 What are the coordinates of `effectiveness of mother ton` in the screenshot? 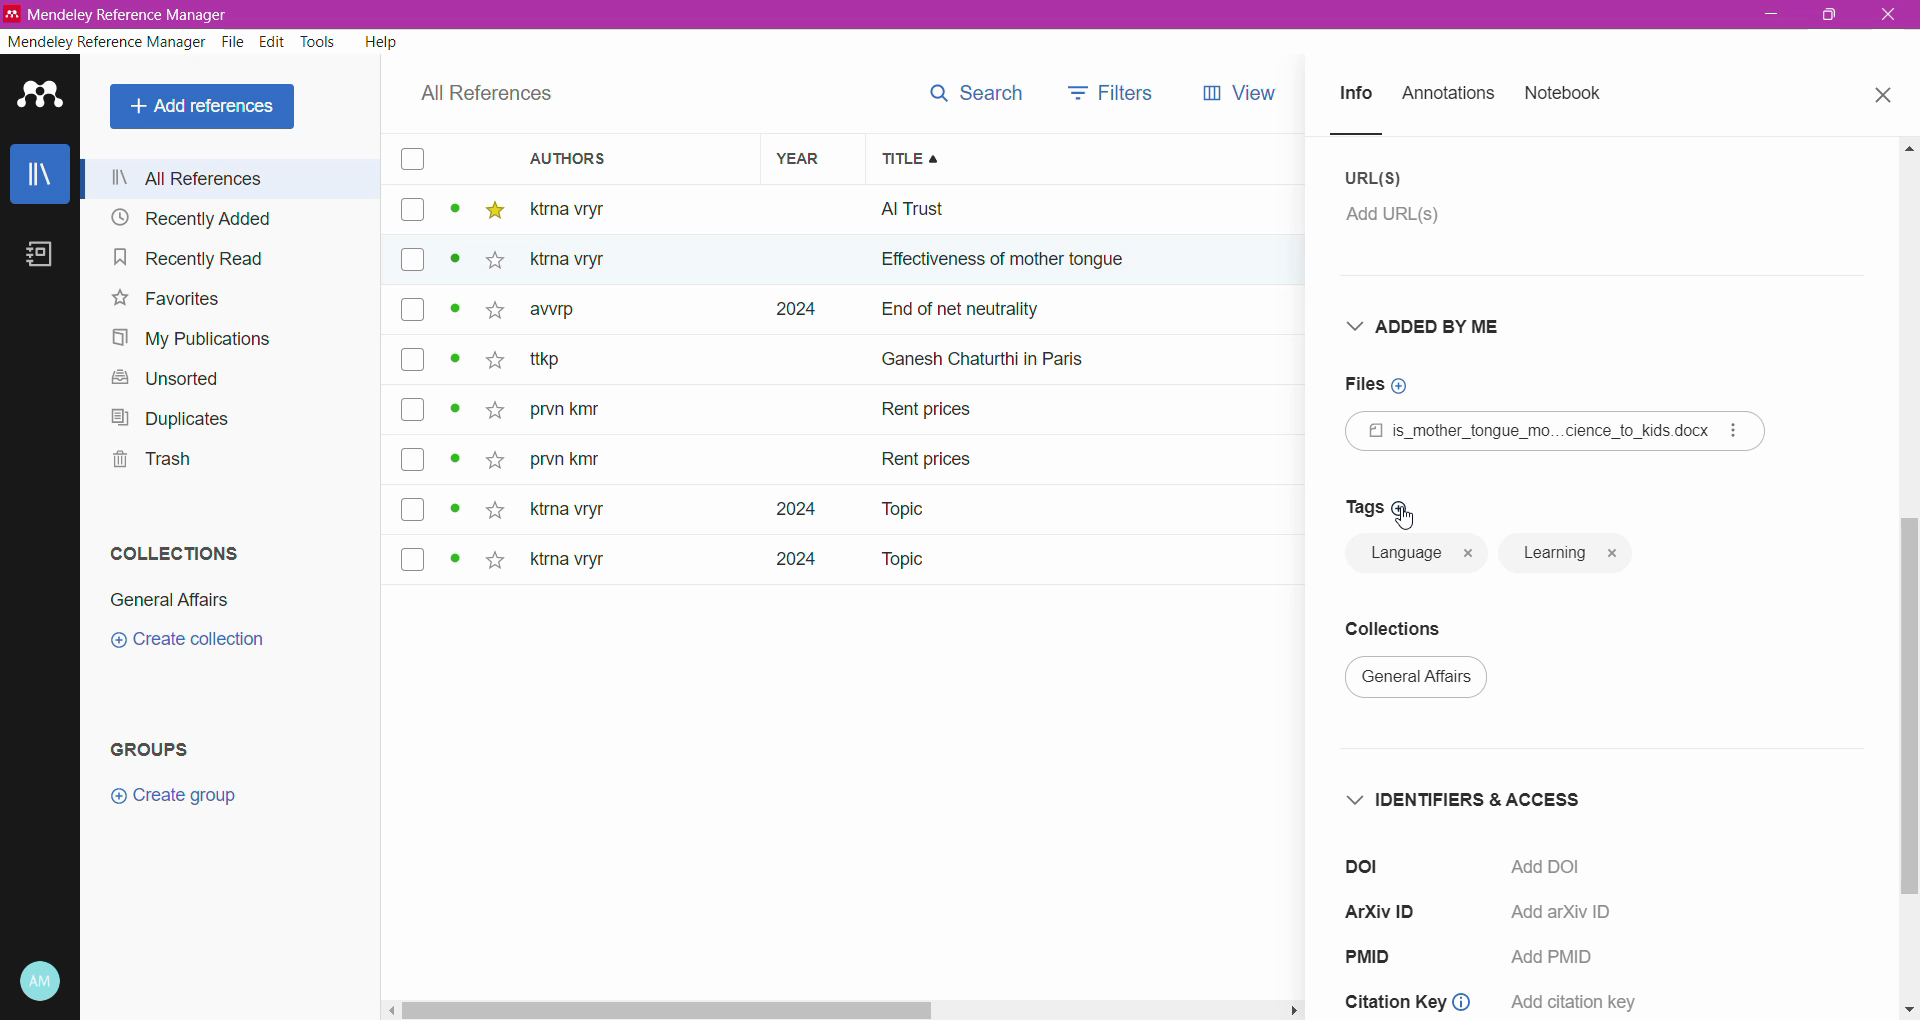 It's located at (978, 264).